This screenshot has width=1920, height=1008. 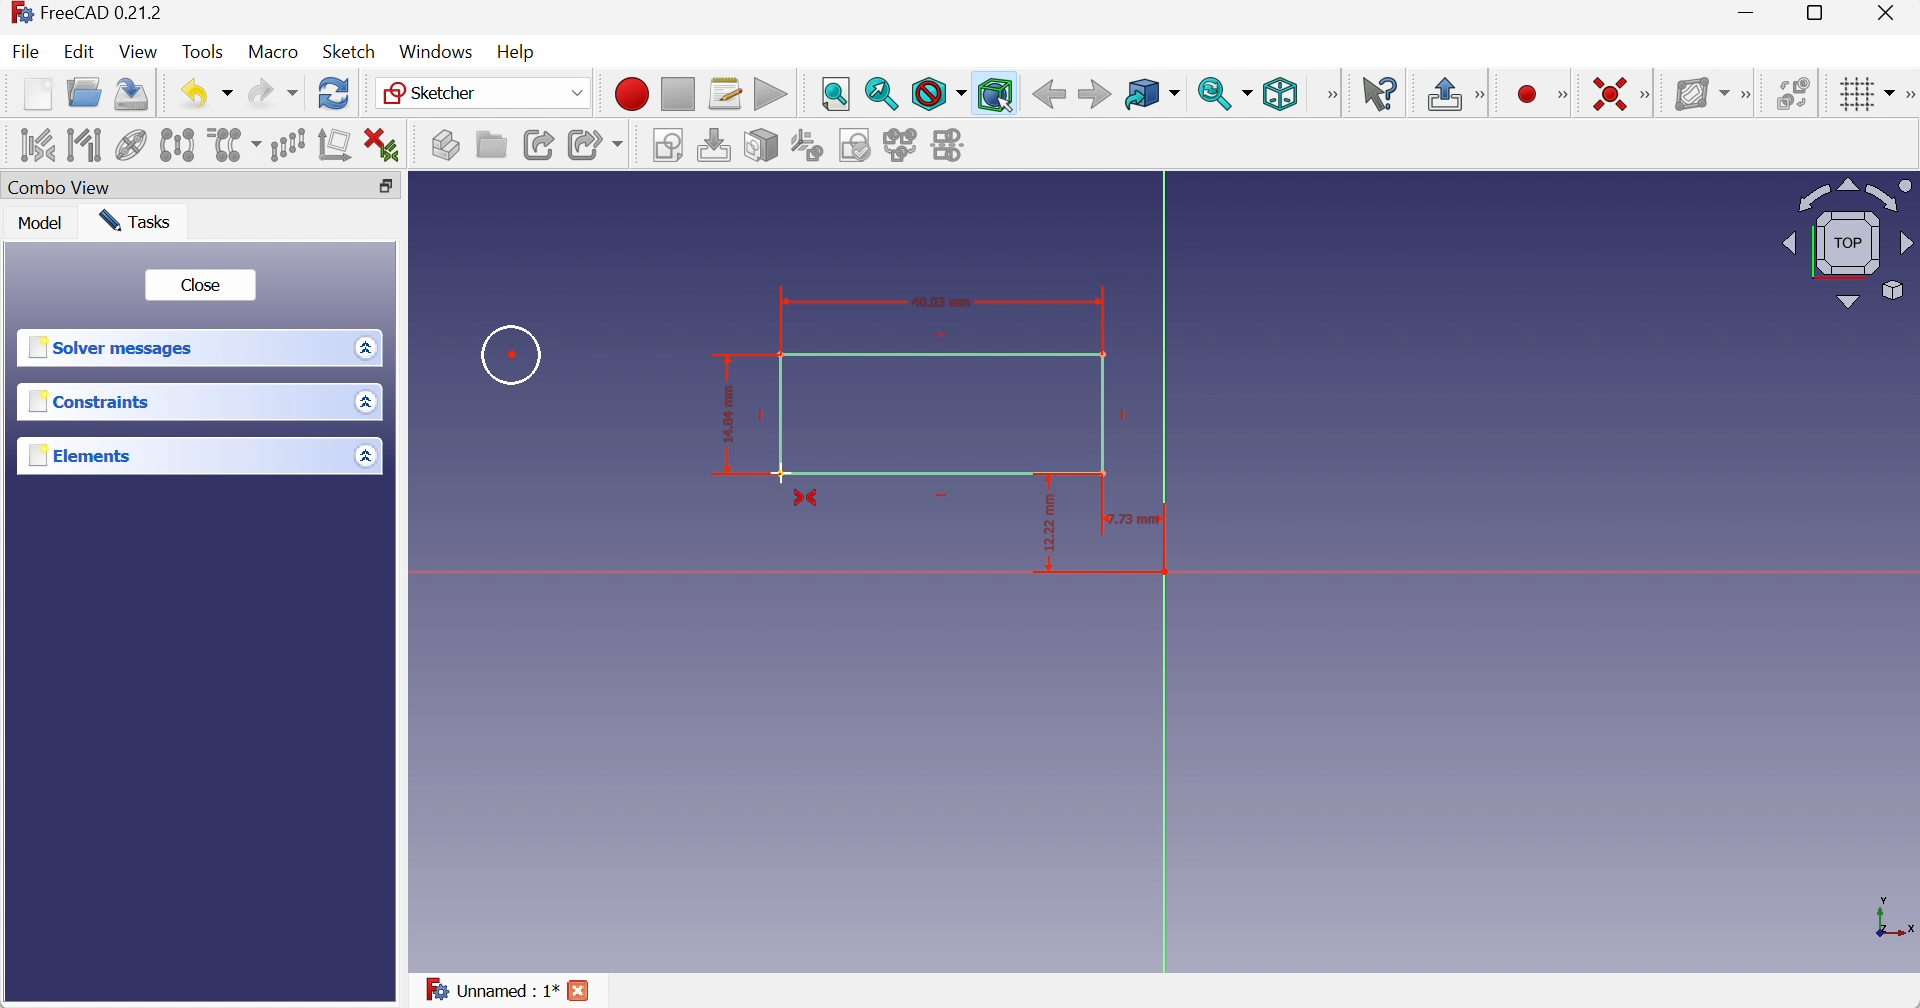 I want to click on Help, so click(x=518, y=53).